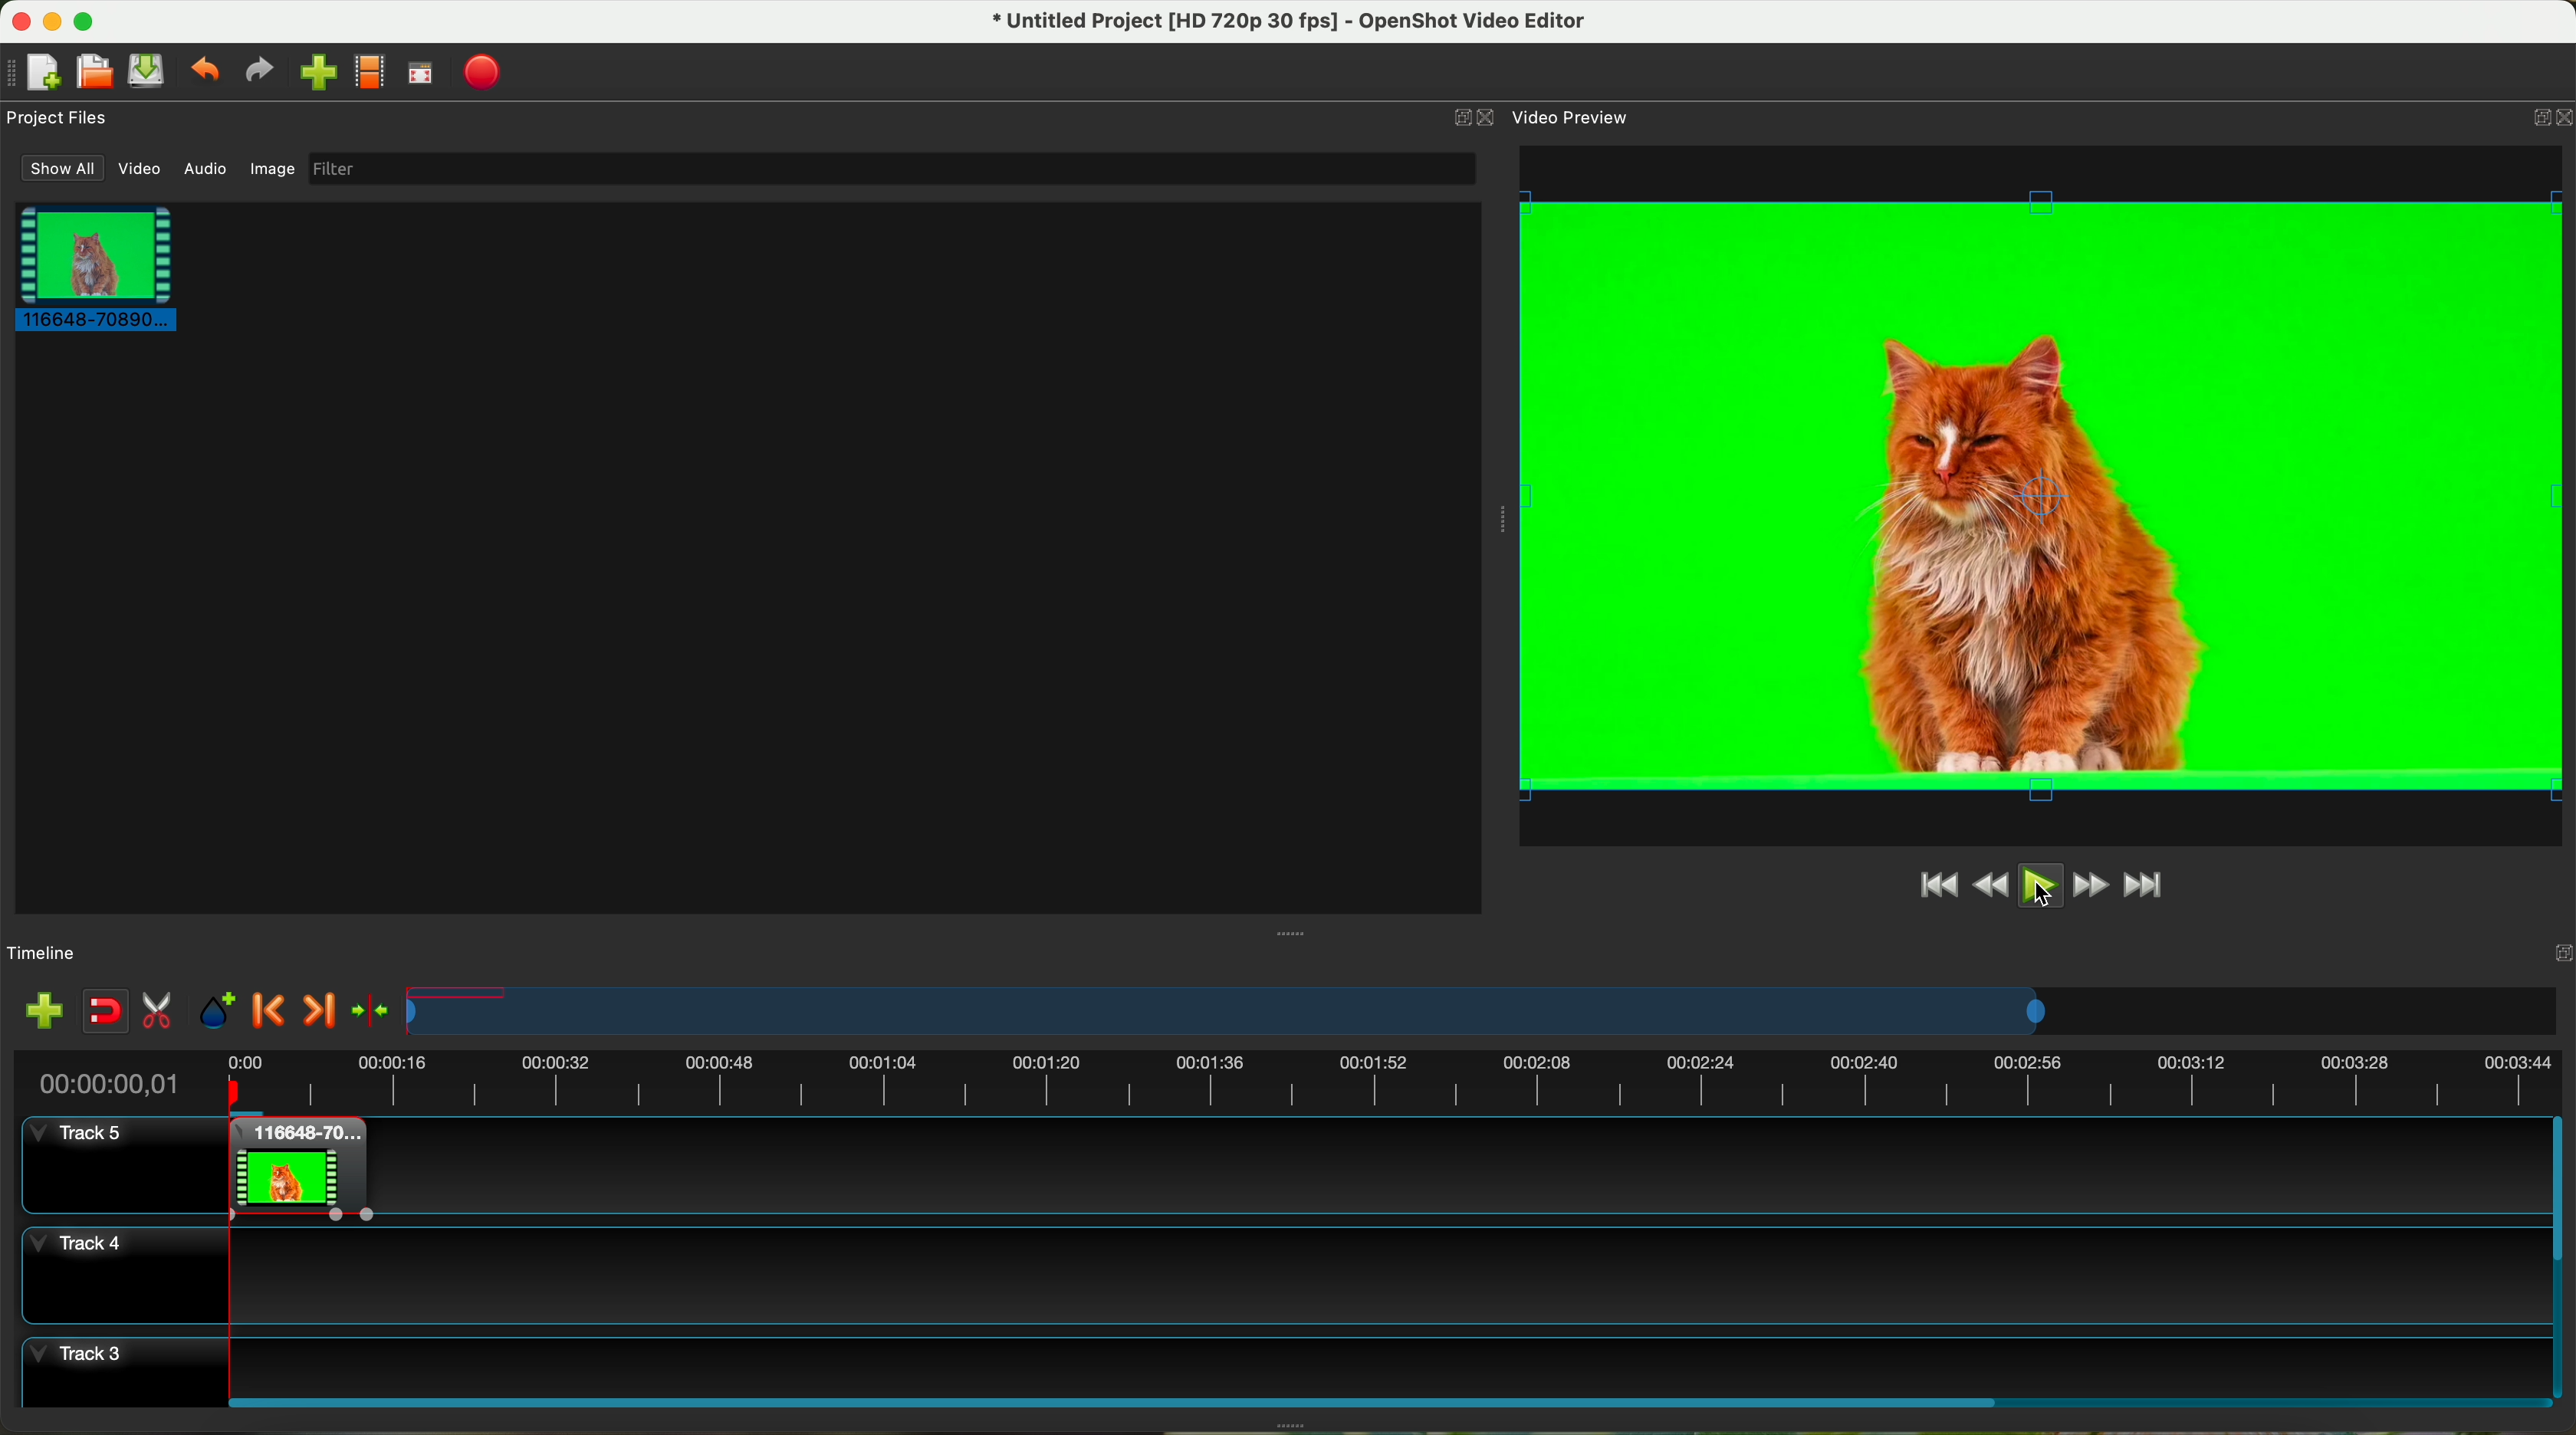 This screenshot has width=2576, height=1435. I want to click on filter, so click(890, 168).